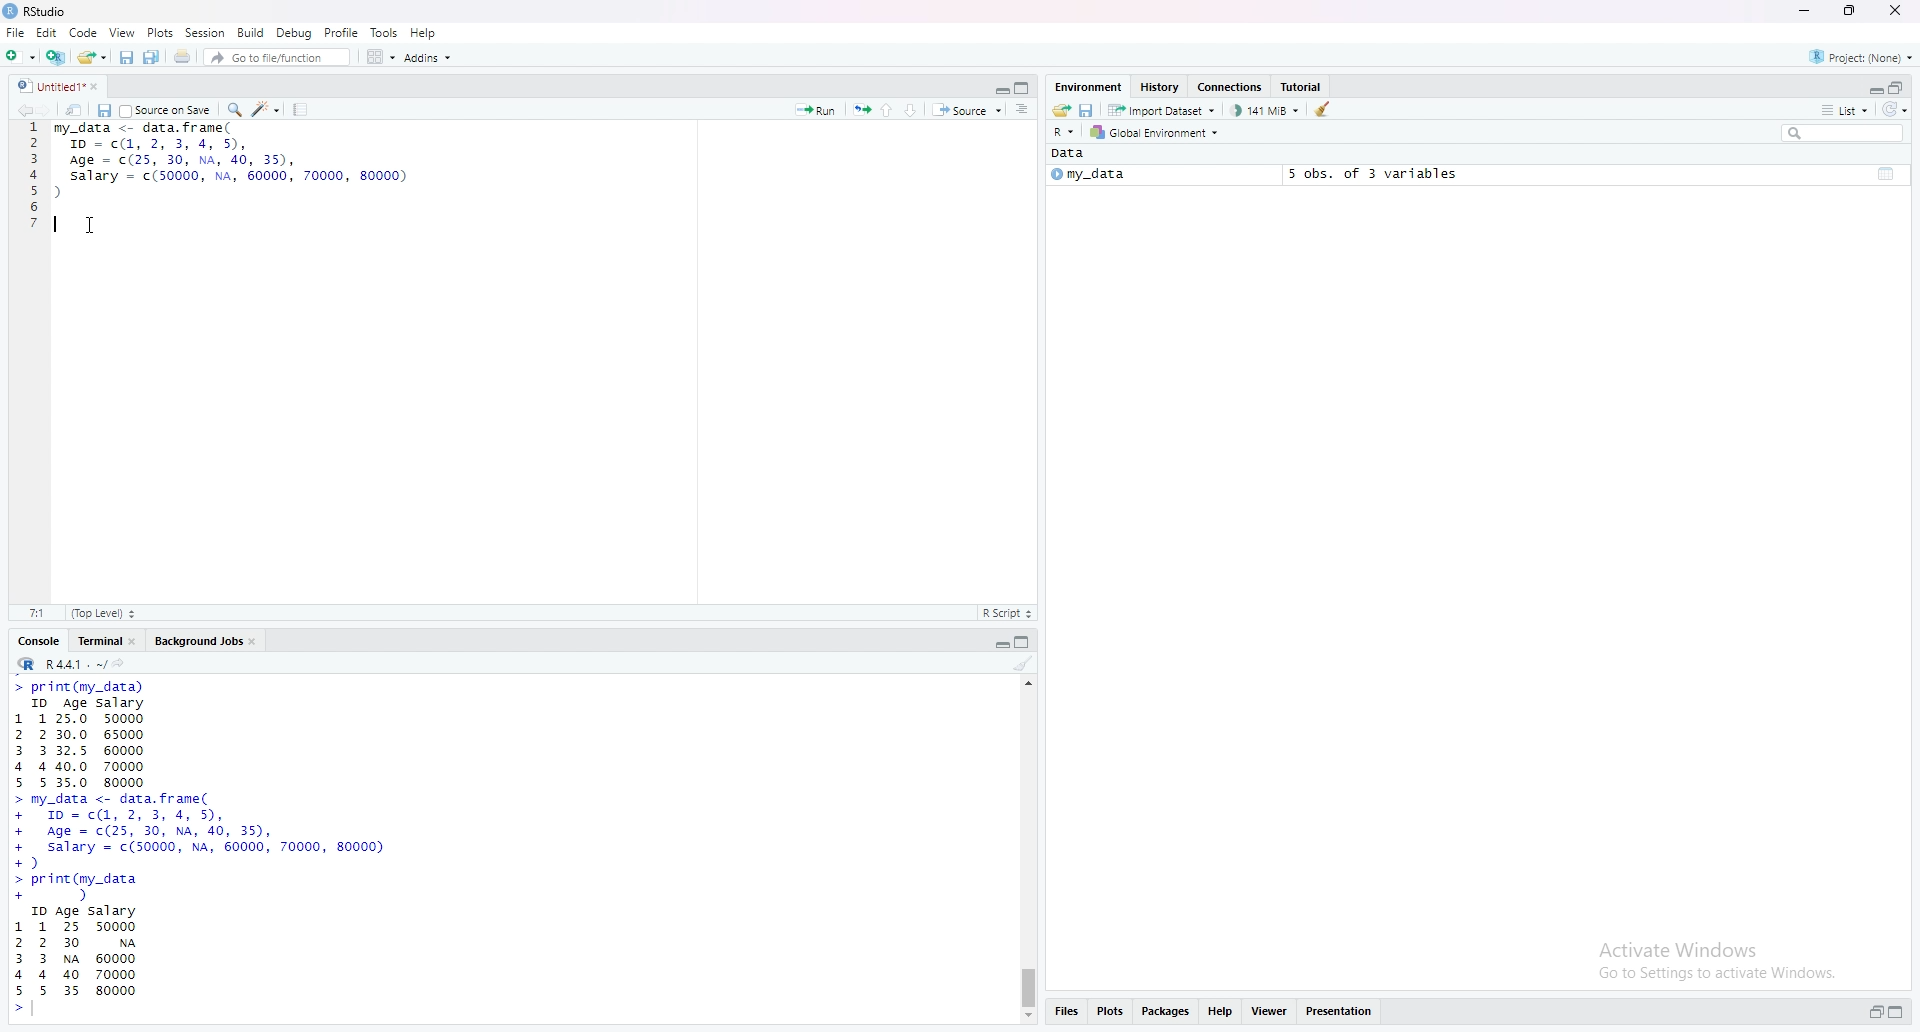 The width and height of the screenshot is (1920, 1032). Describe the element at coordinates (233, 163) in the screenshot. I see `data frame code` at that location.